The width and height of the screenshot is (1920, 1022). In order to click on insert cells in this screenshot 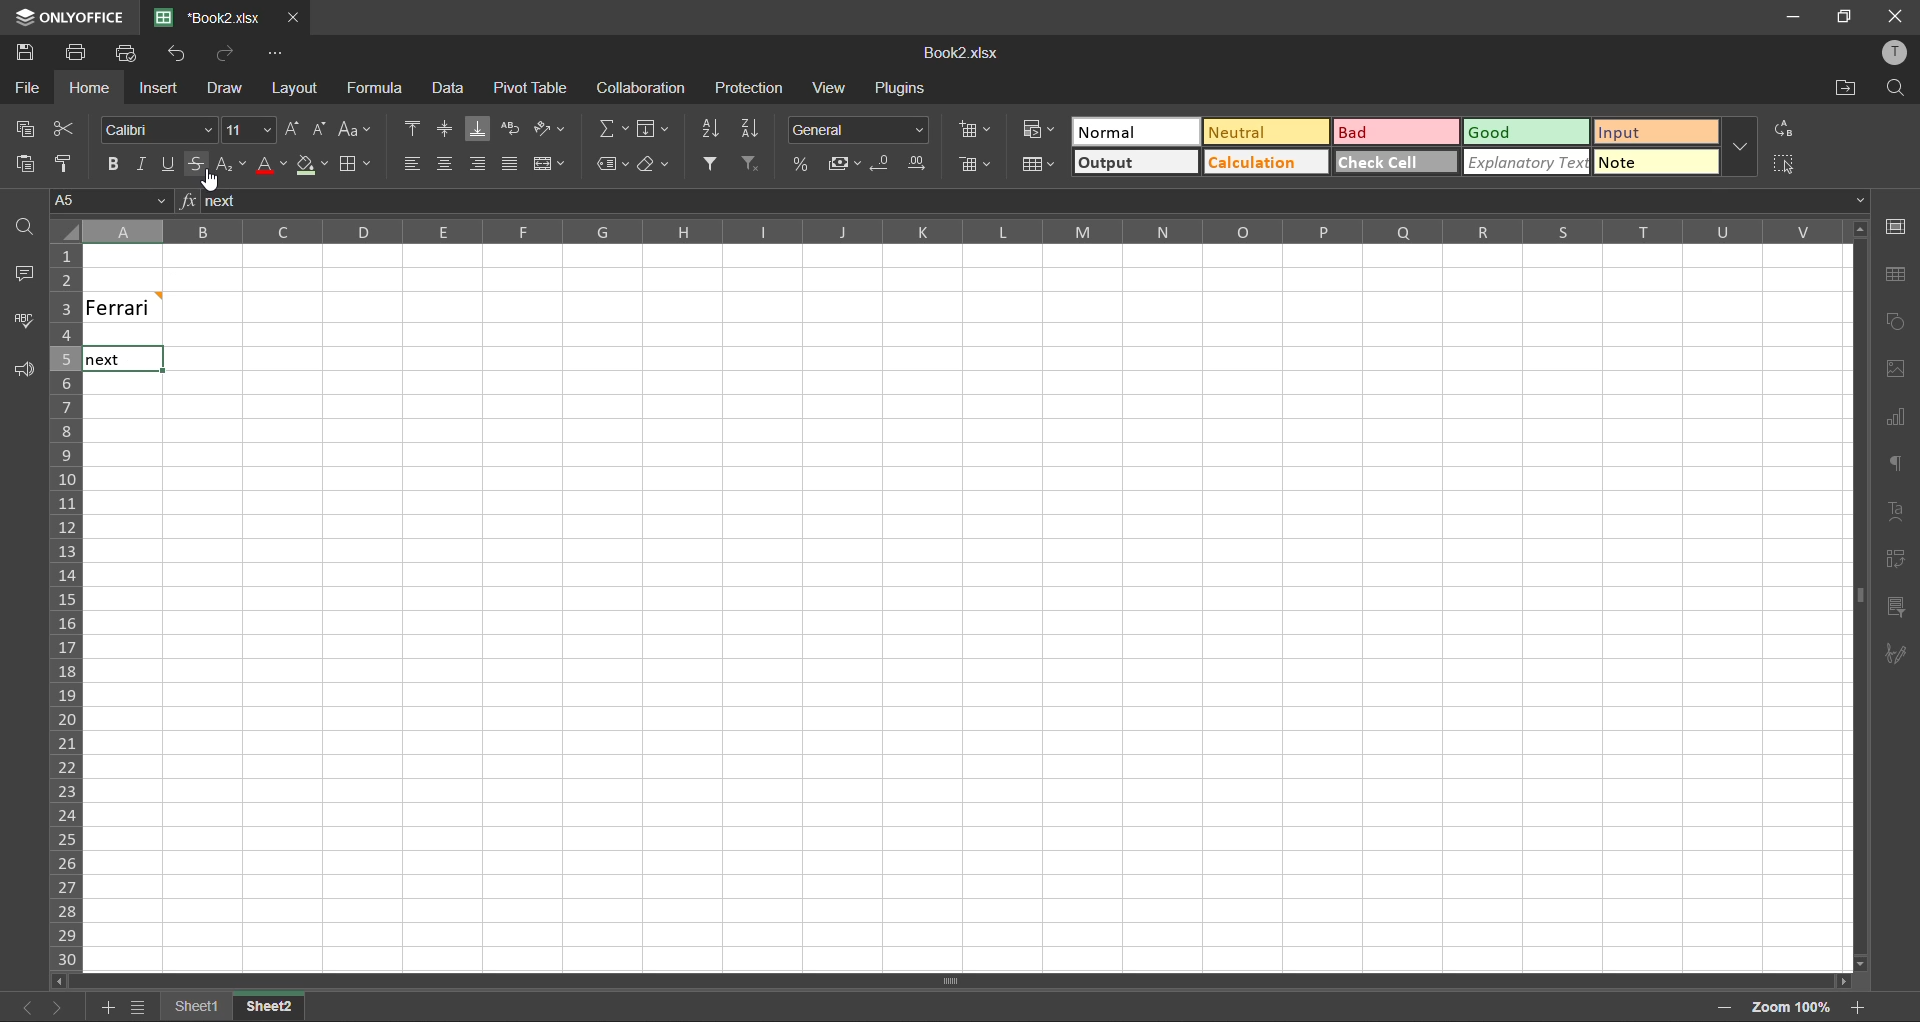, I will do `click(971, 132)`.